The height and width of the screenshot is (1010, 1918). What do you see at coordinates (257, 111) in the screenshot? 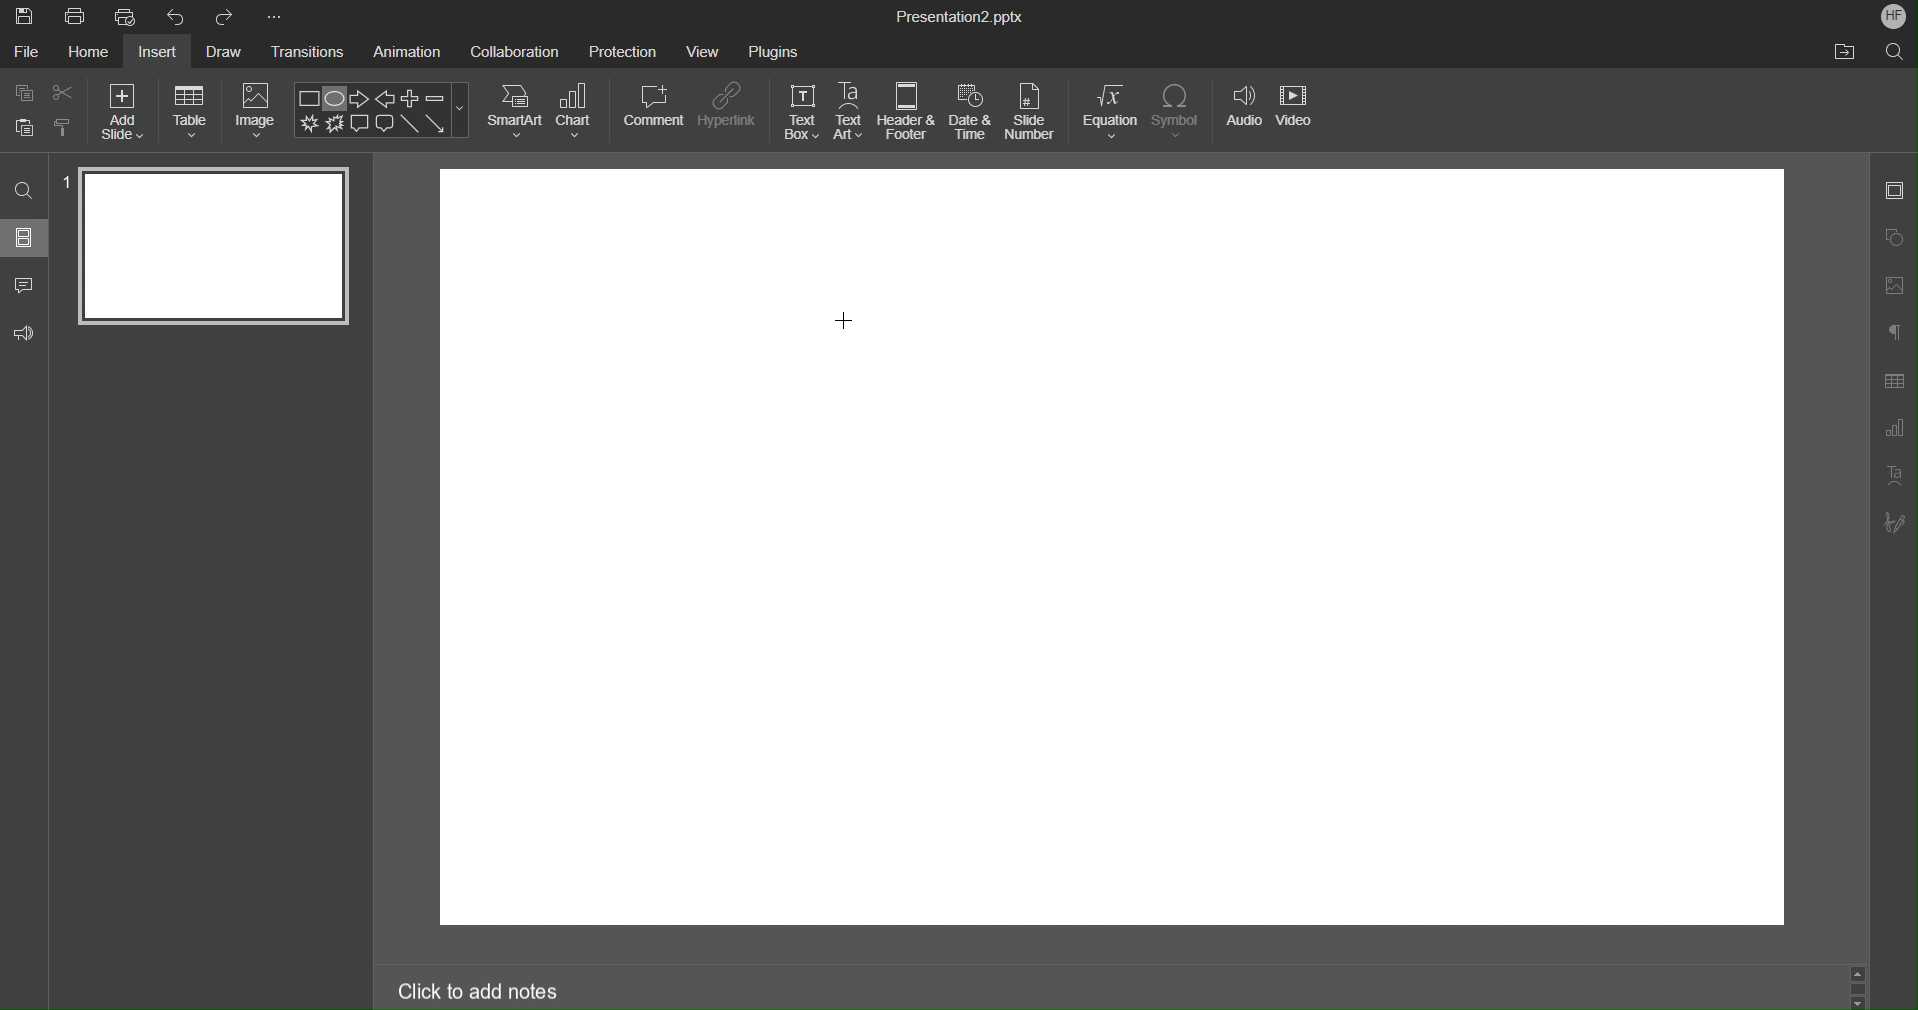
I see `Image` at bounding box center [257, 111].